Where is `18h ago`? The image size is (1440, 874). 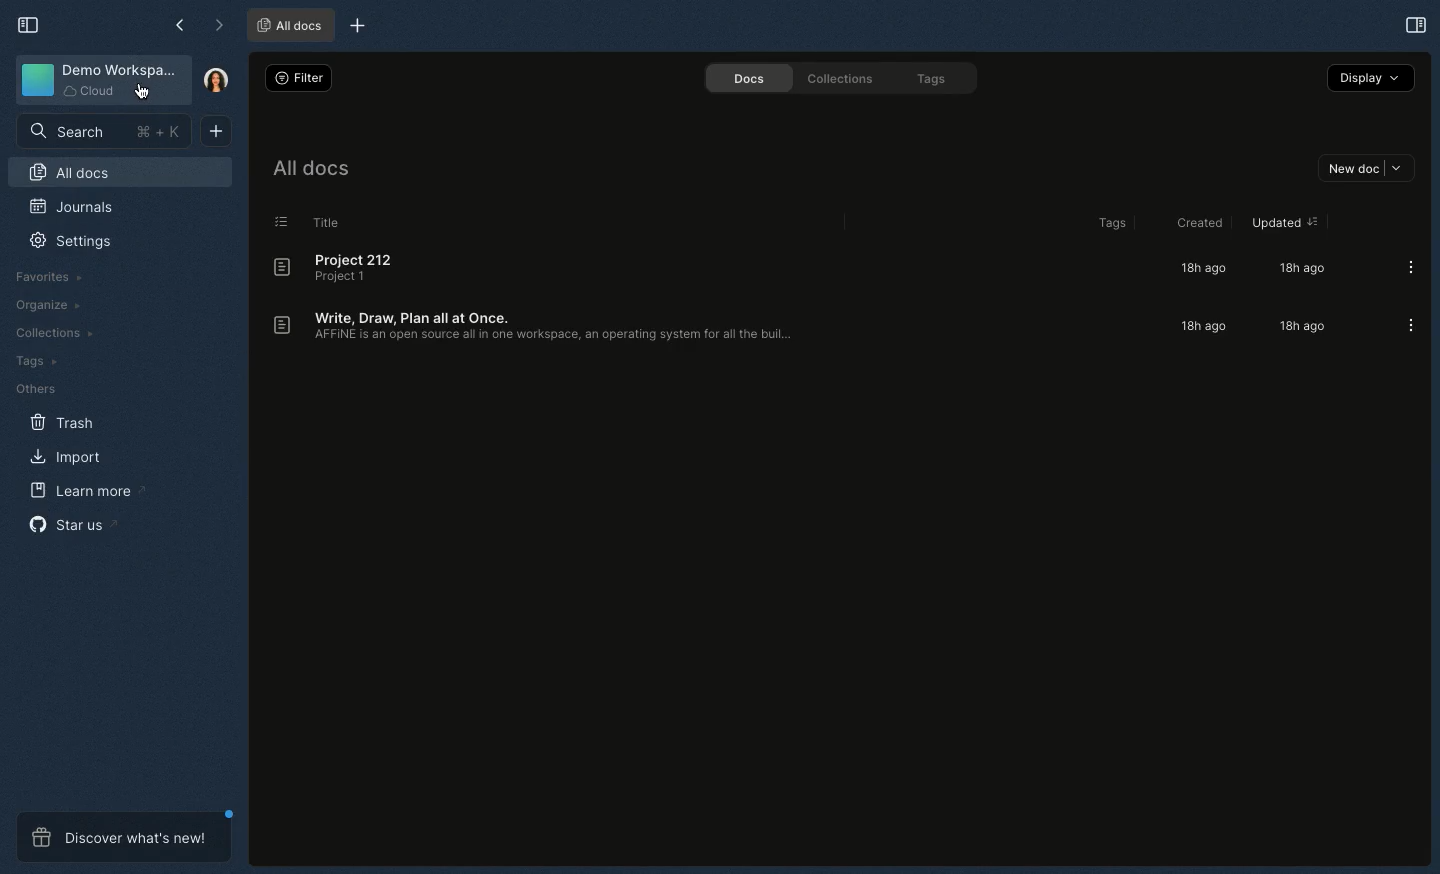
18h ago is located at coordinates (1296, 327).